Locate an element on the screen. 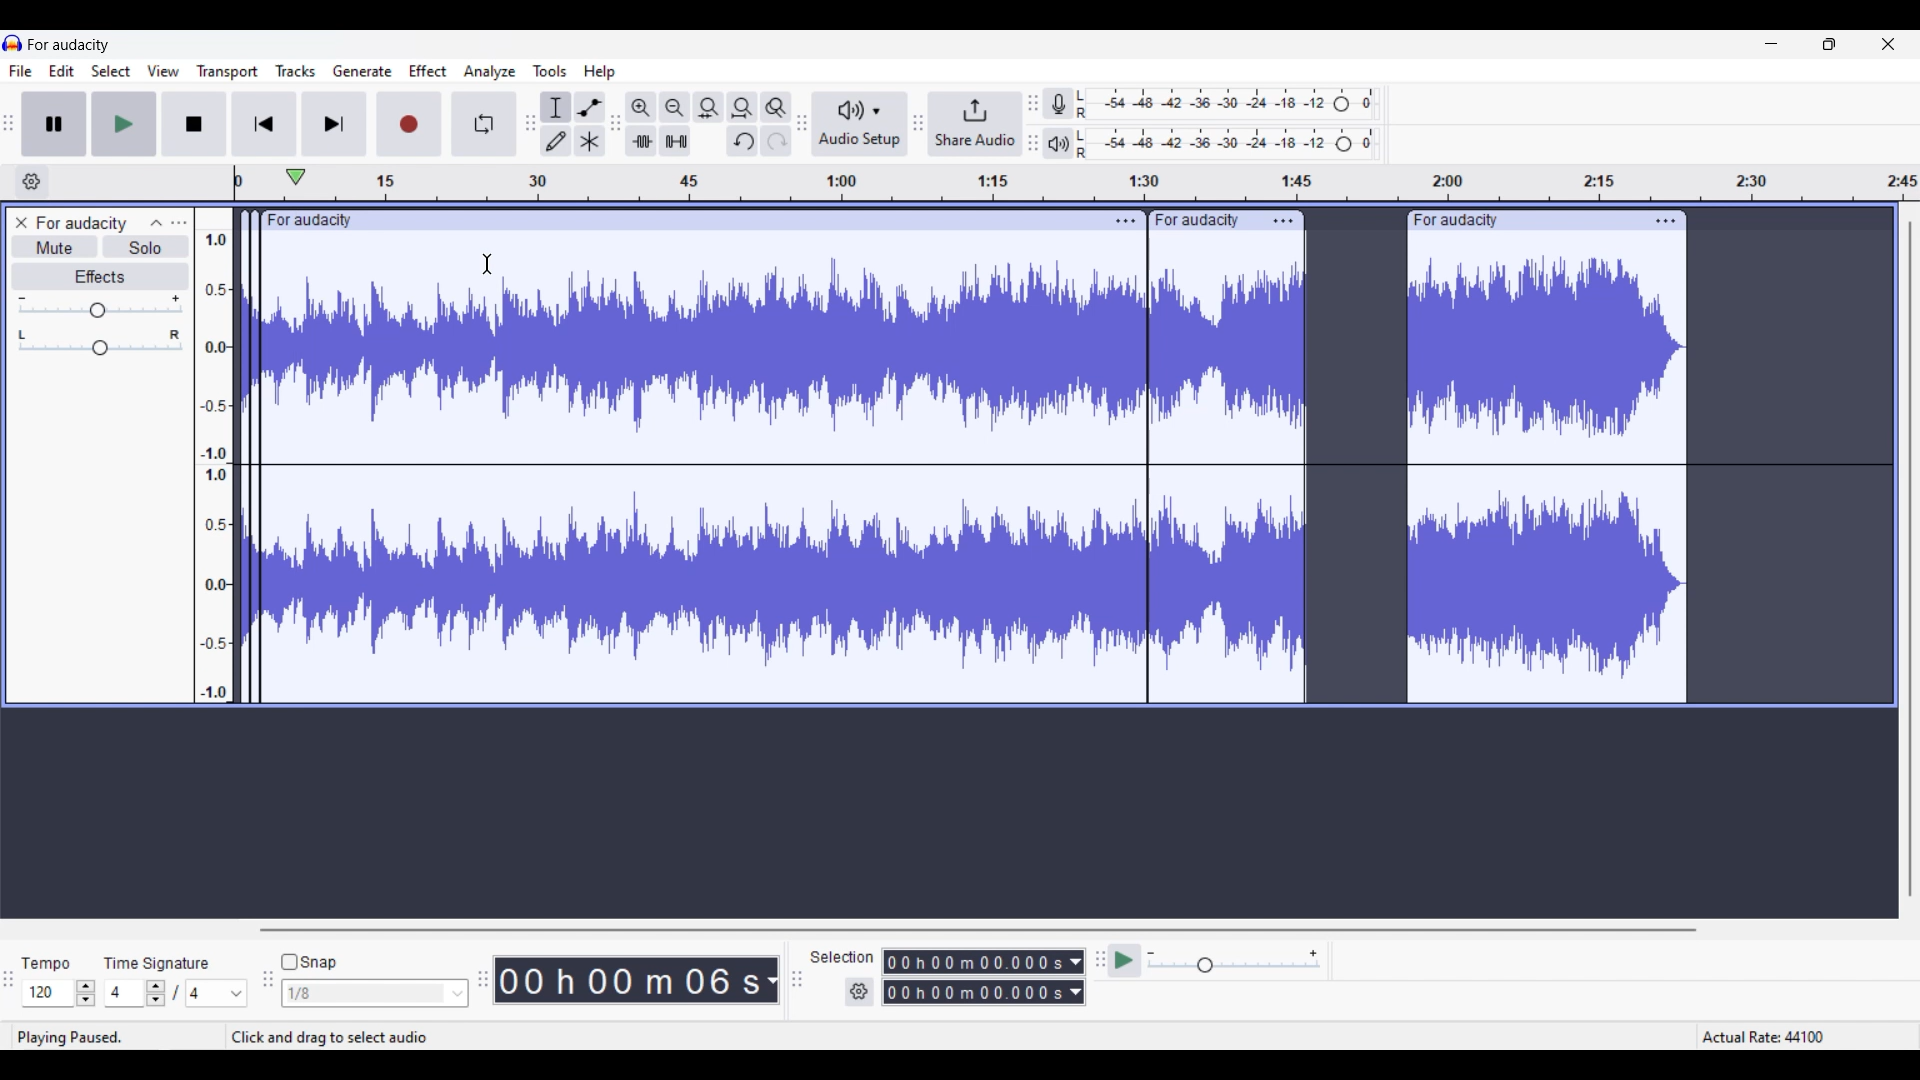  Selection settings is located at coordinates (860, 992).